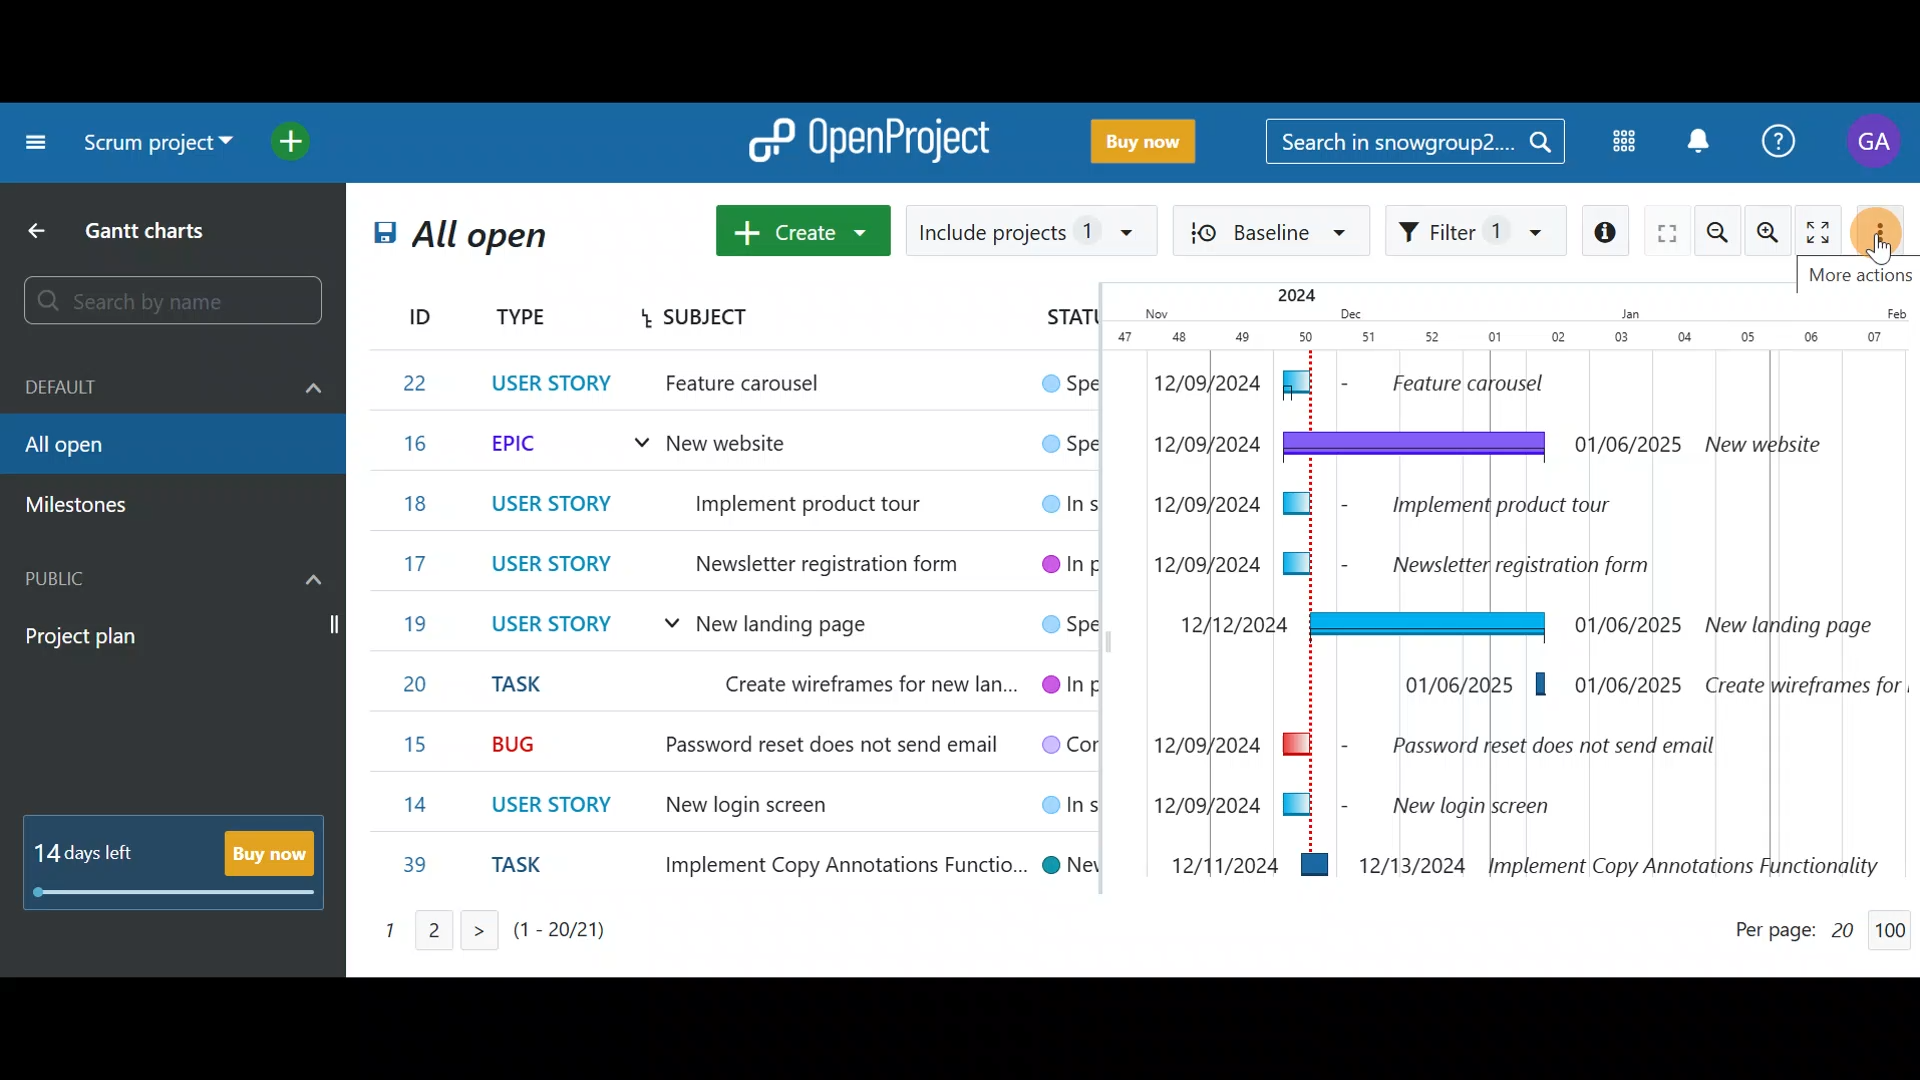 The width and height of the screenshot is (1920, 1080). What do you see at coordinates (35, 146) in the screenshot?
I see `Collapse project menu` at bounding box center [35, 146].